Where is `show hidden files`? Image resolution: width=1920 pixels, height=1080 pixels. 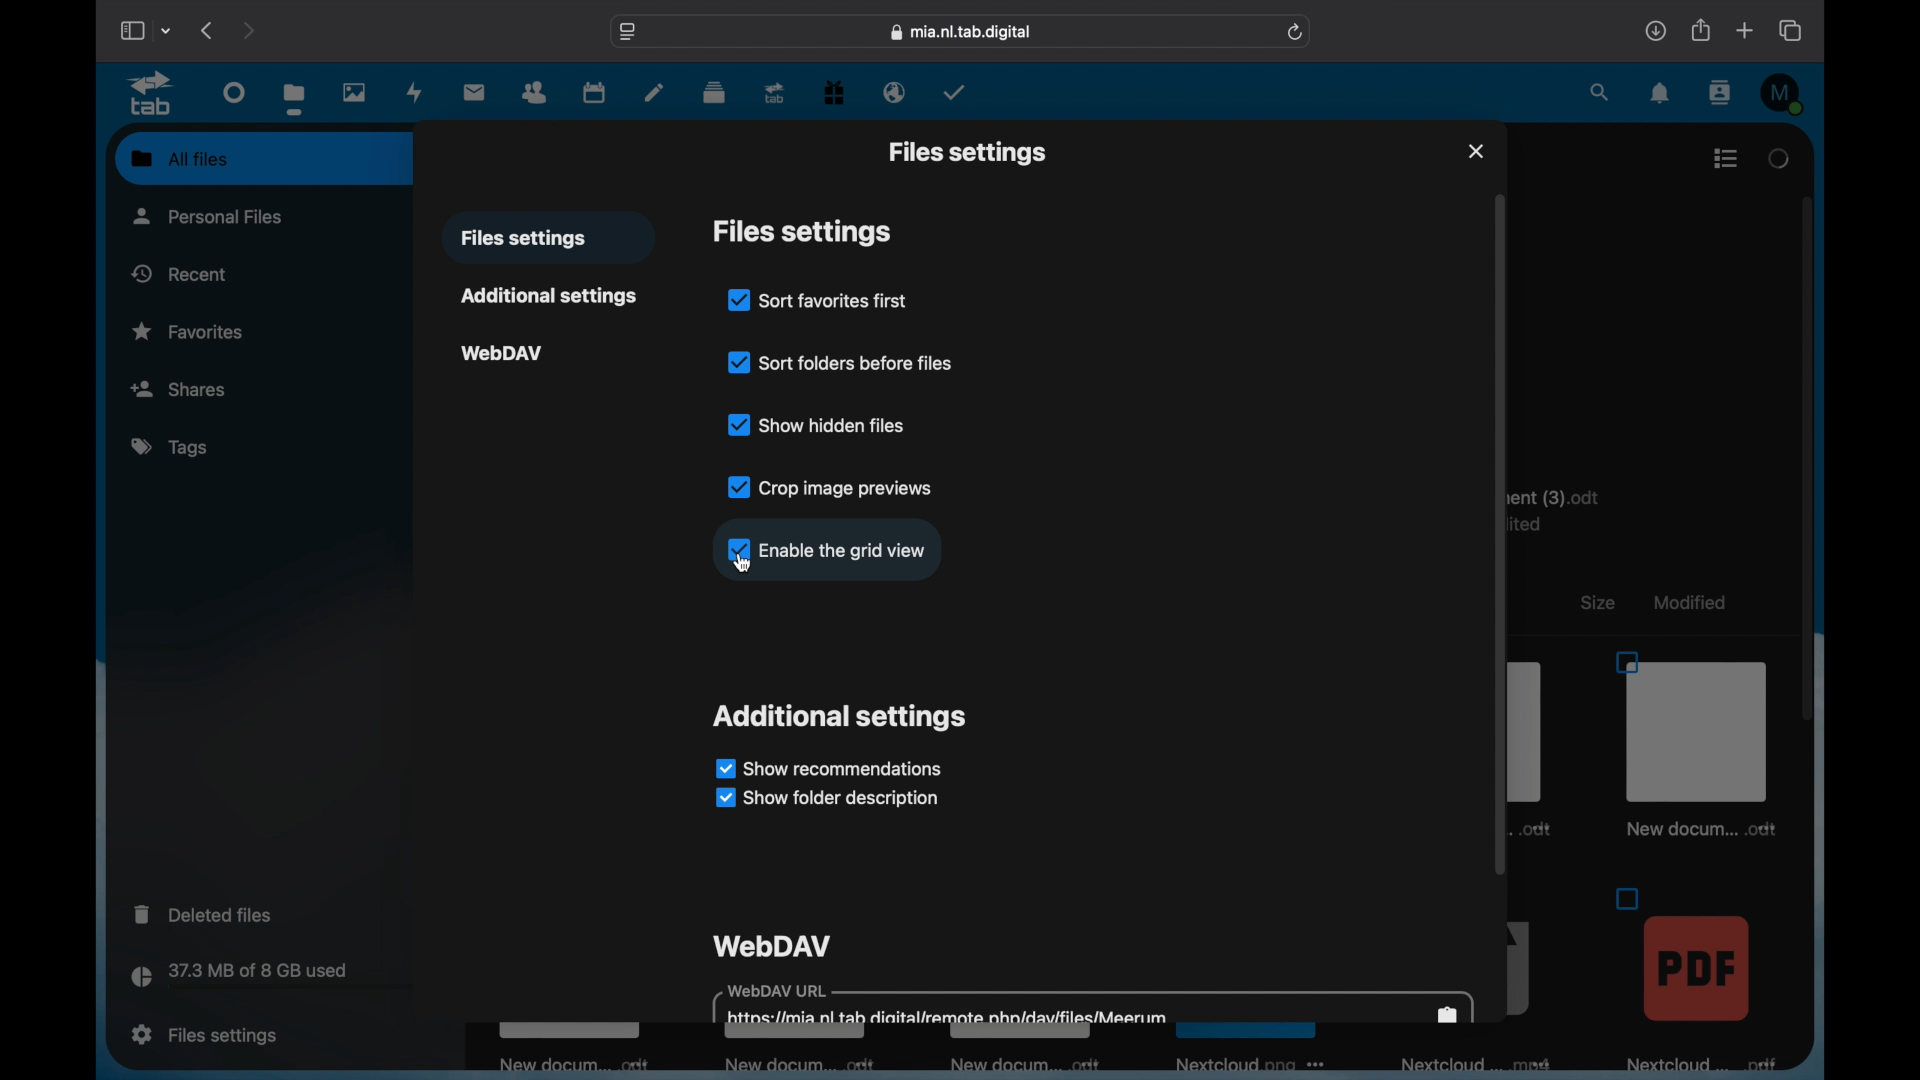
show hidden files is located at coordinates (818, 424).